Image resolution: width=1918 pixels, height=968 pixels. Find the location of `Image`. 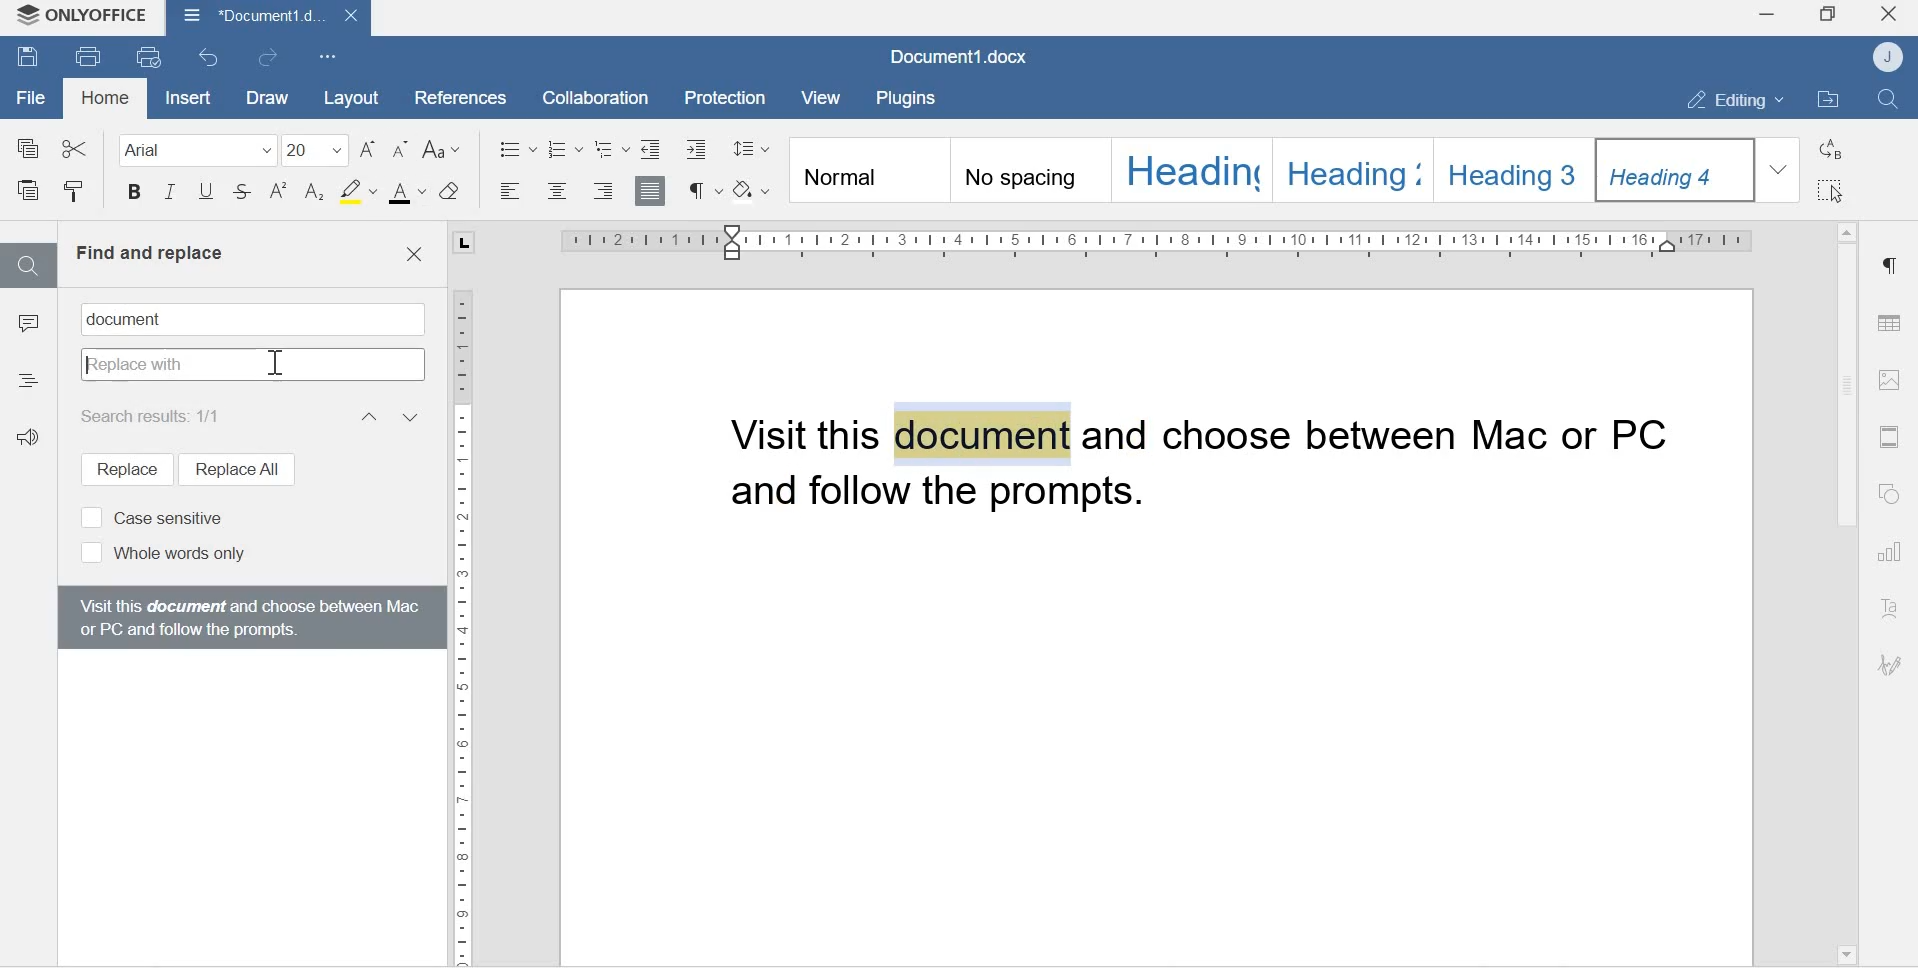

Image is located at coordinates (1890, 379).